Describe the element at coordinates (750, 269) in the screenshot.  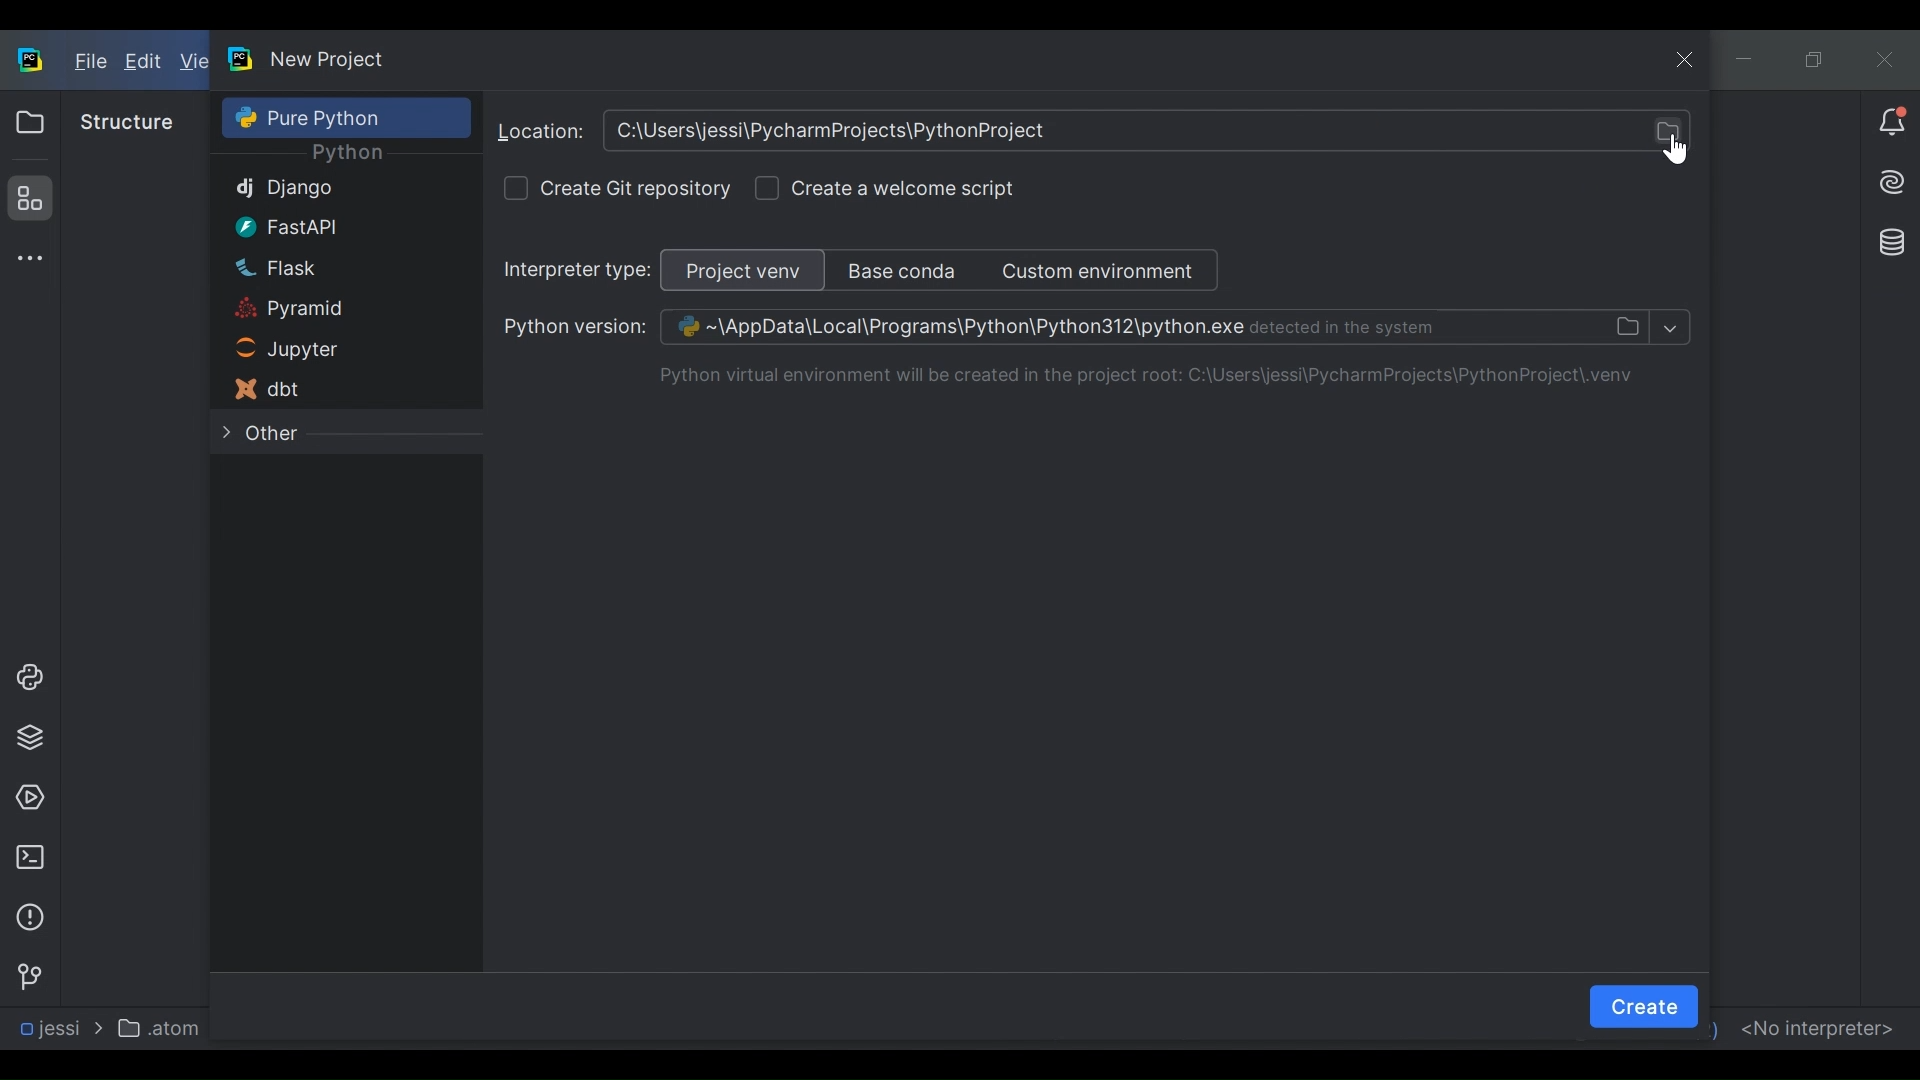
I see `Project View` at that location.